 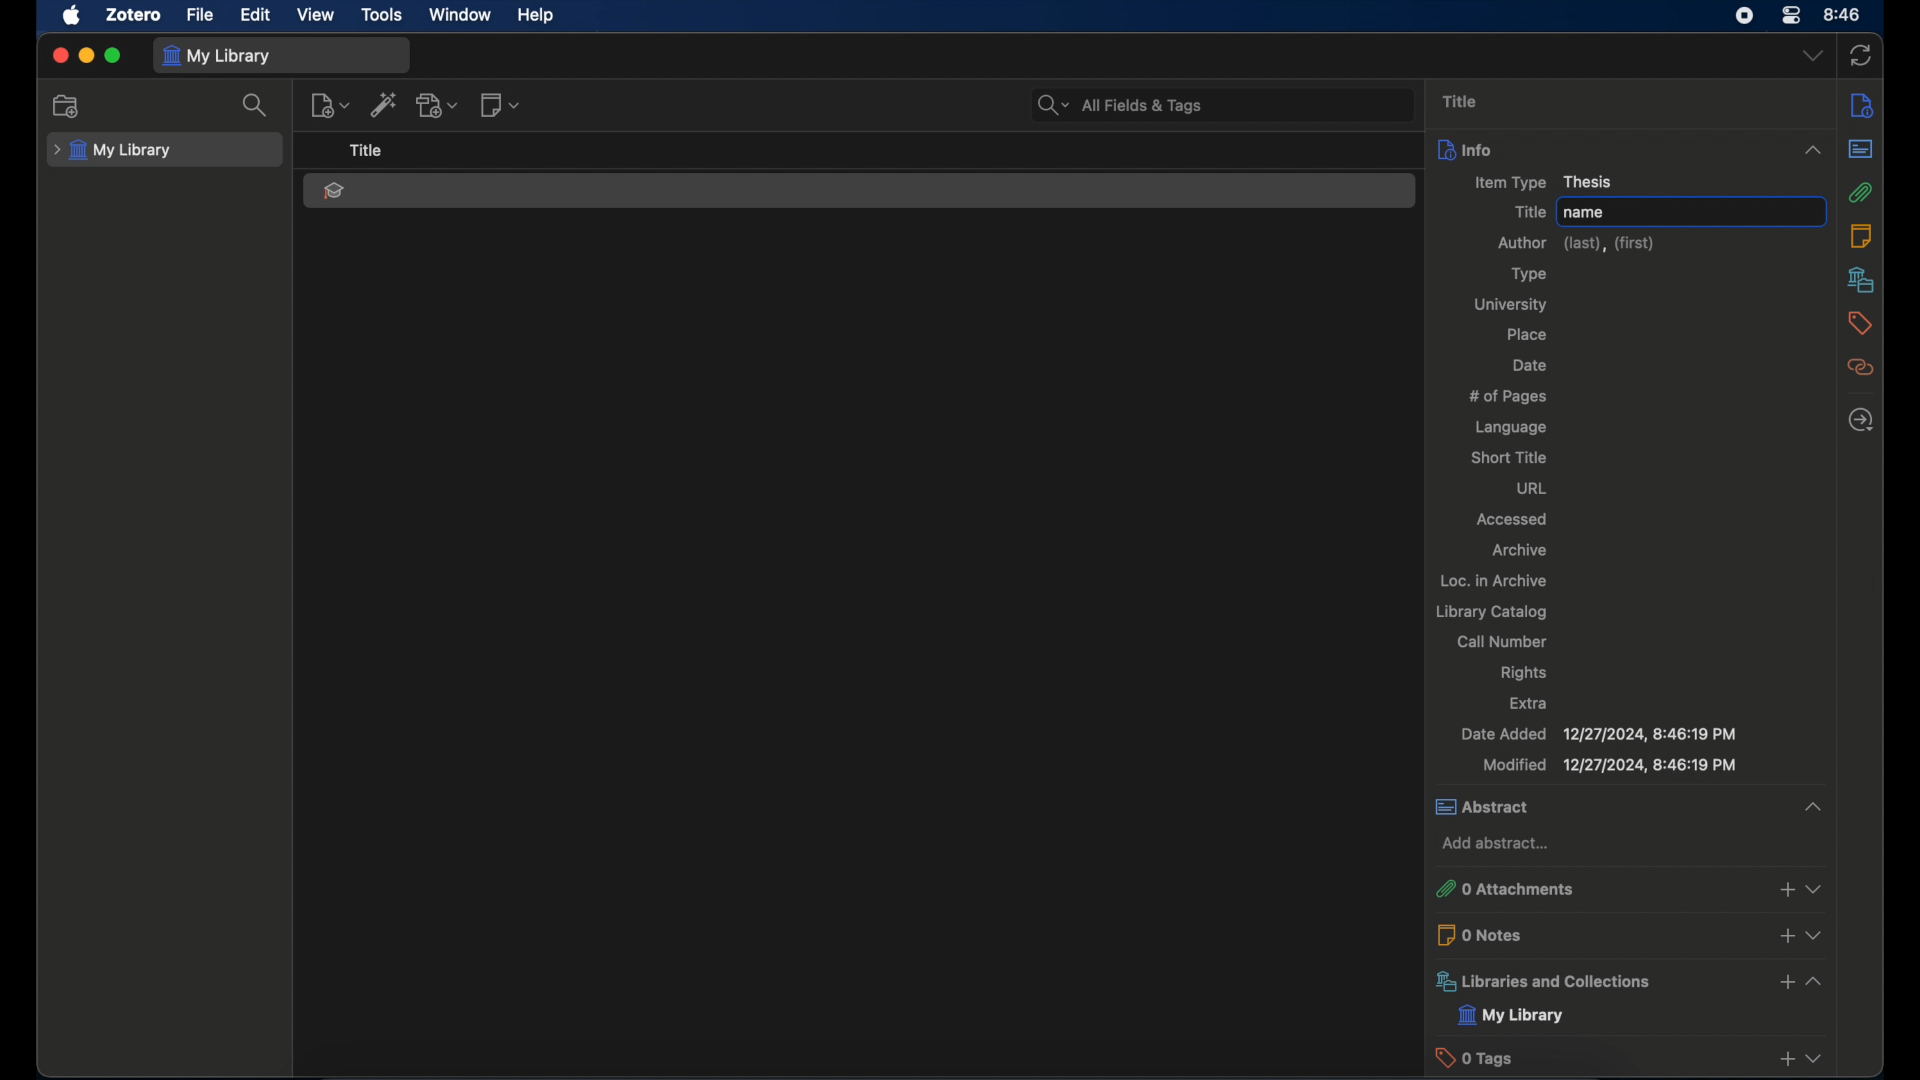 What do you see at coordinates (1530, 365) in the screenshot?
I see `date` at bounding box center [1530, 365].